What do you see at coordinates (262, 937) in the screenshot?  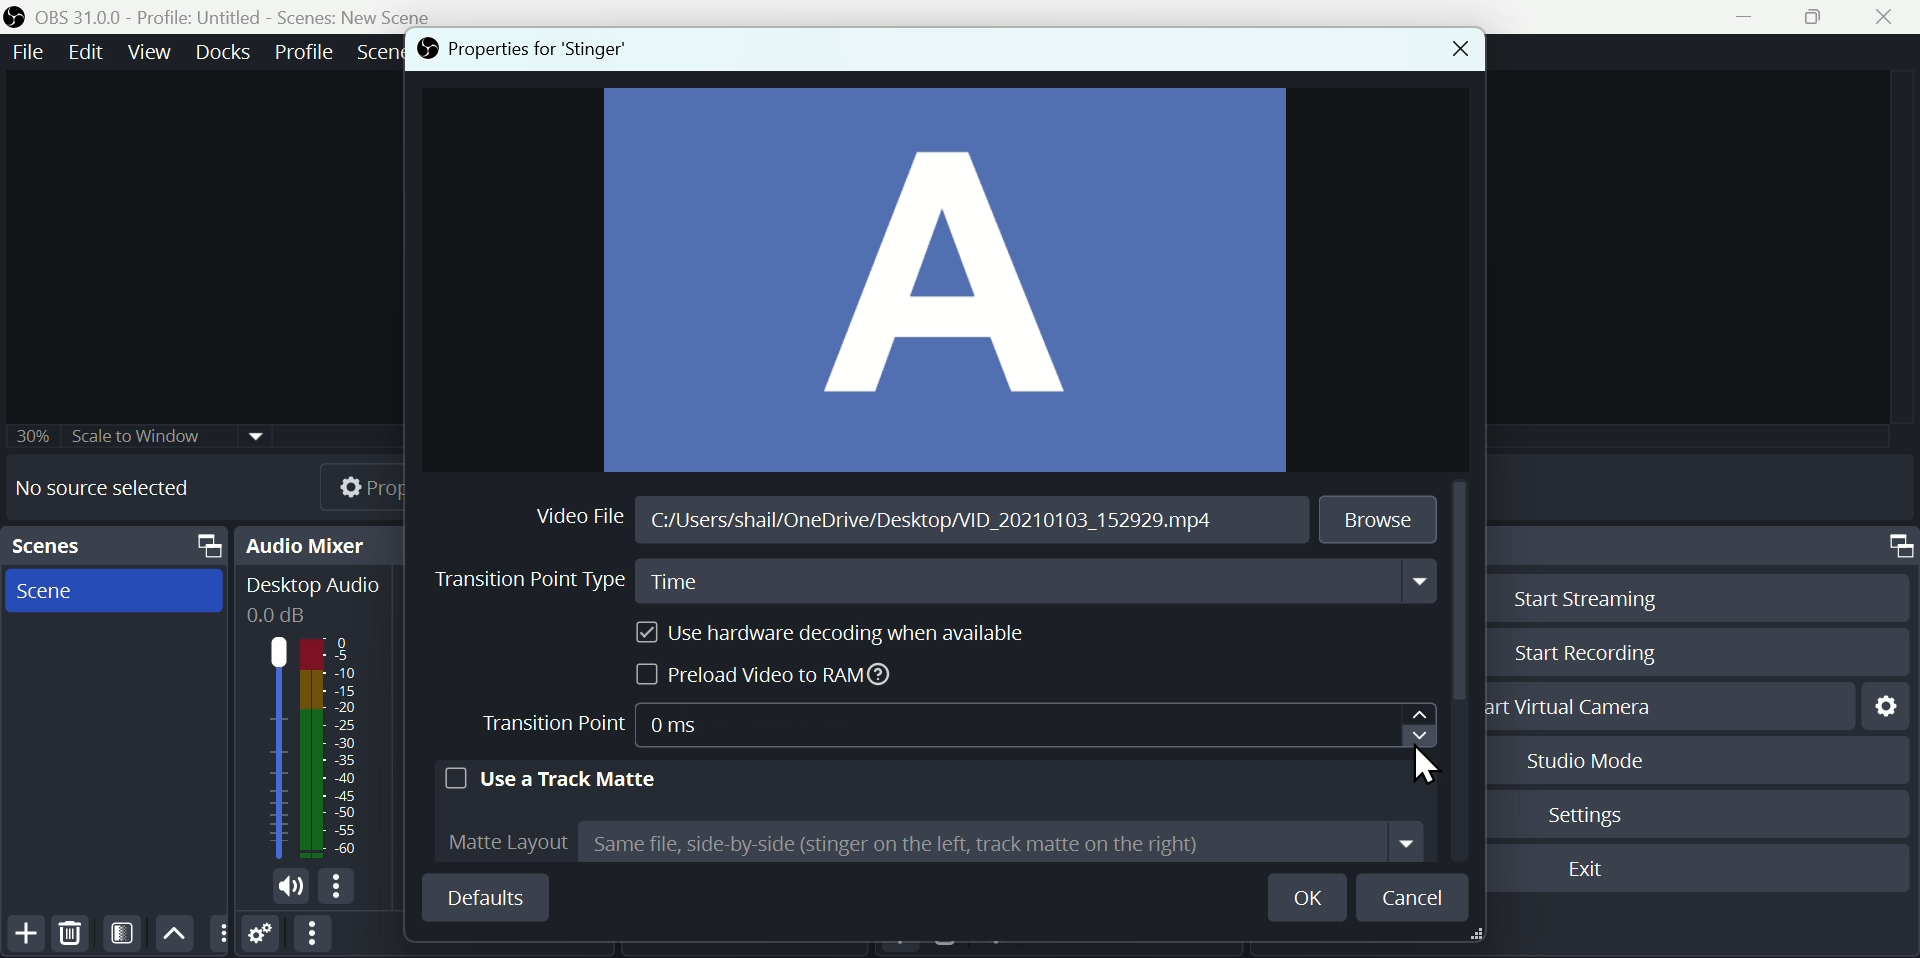 I see `Settings` at bounding box center [262, 937].